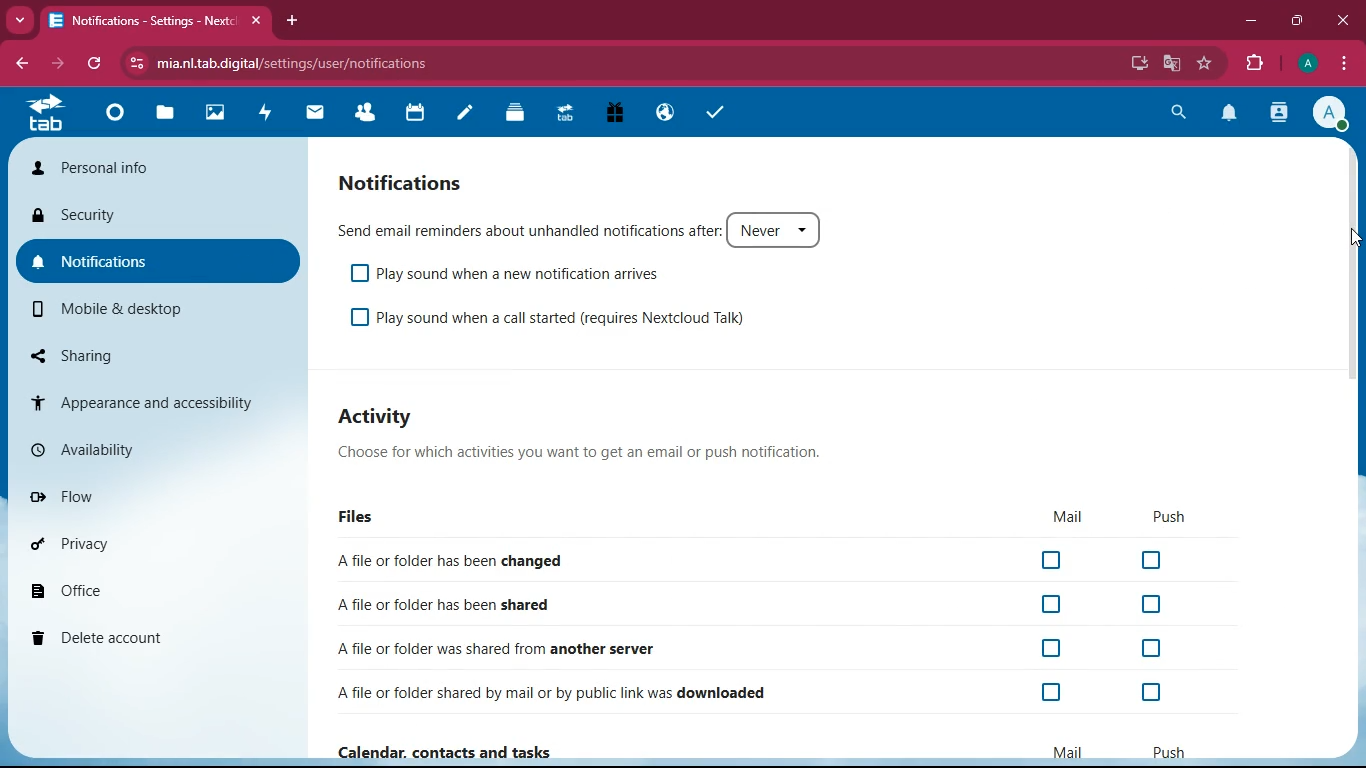 The width and height of the screenshot is (1366, 768). I want to click on search, so click(1177, 114).